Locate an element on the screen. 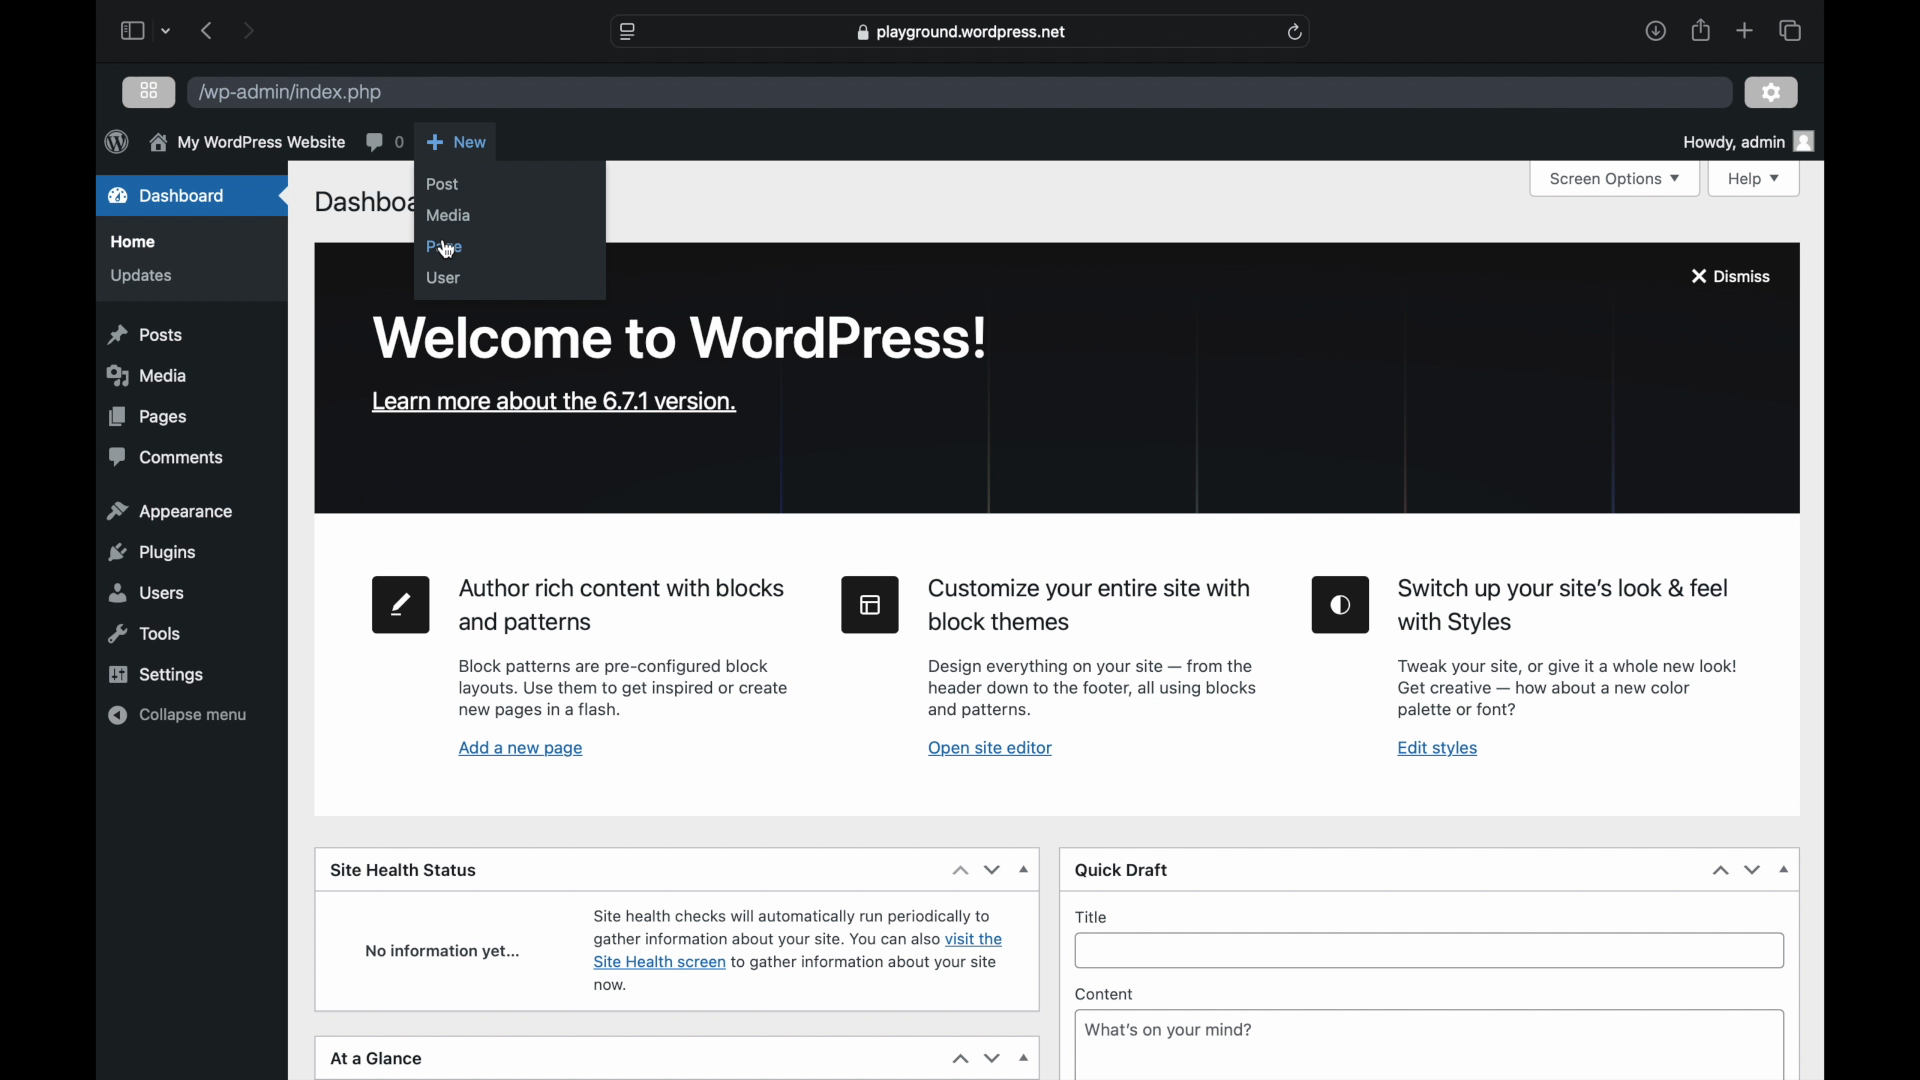  pages is located at coordinates (149, 417).